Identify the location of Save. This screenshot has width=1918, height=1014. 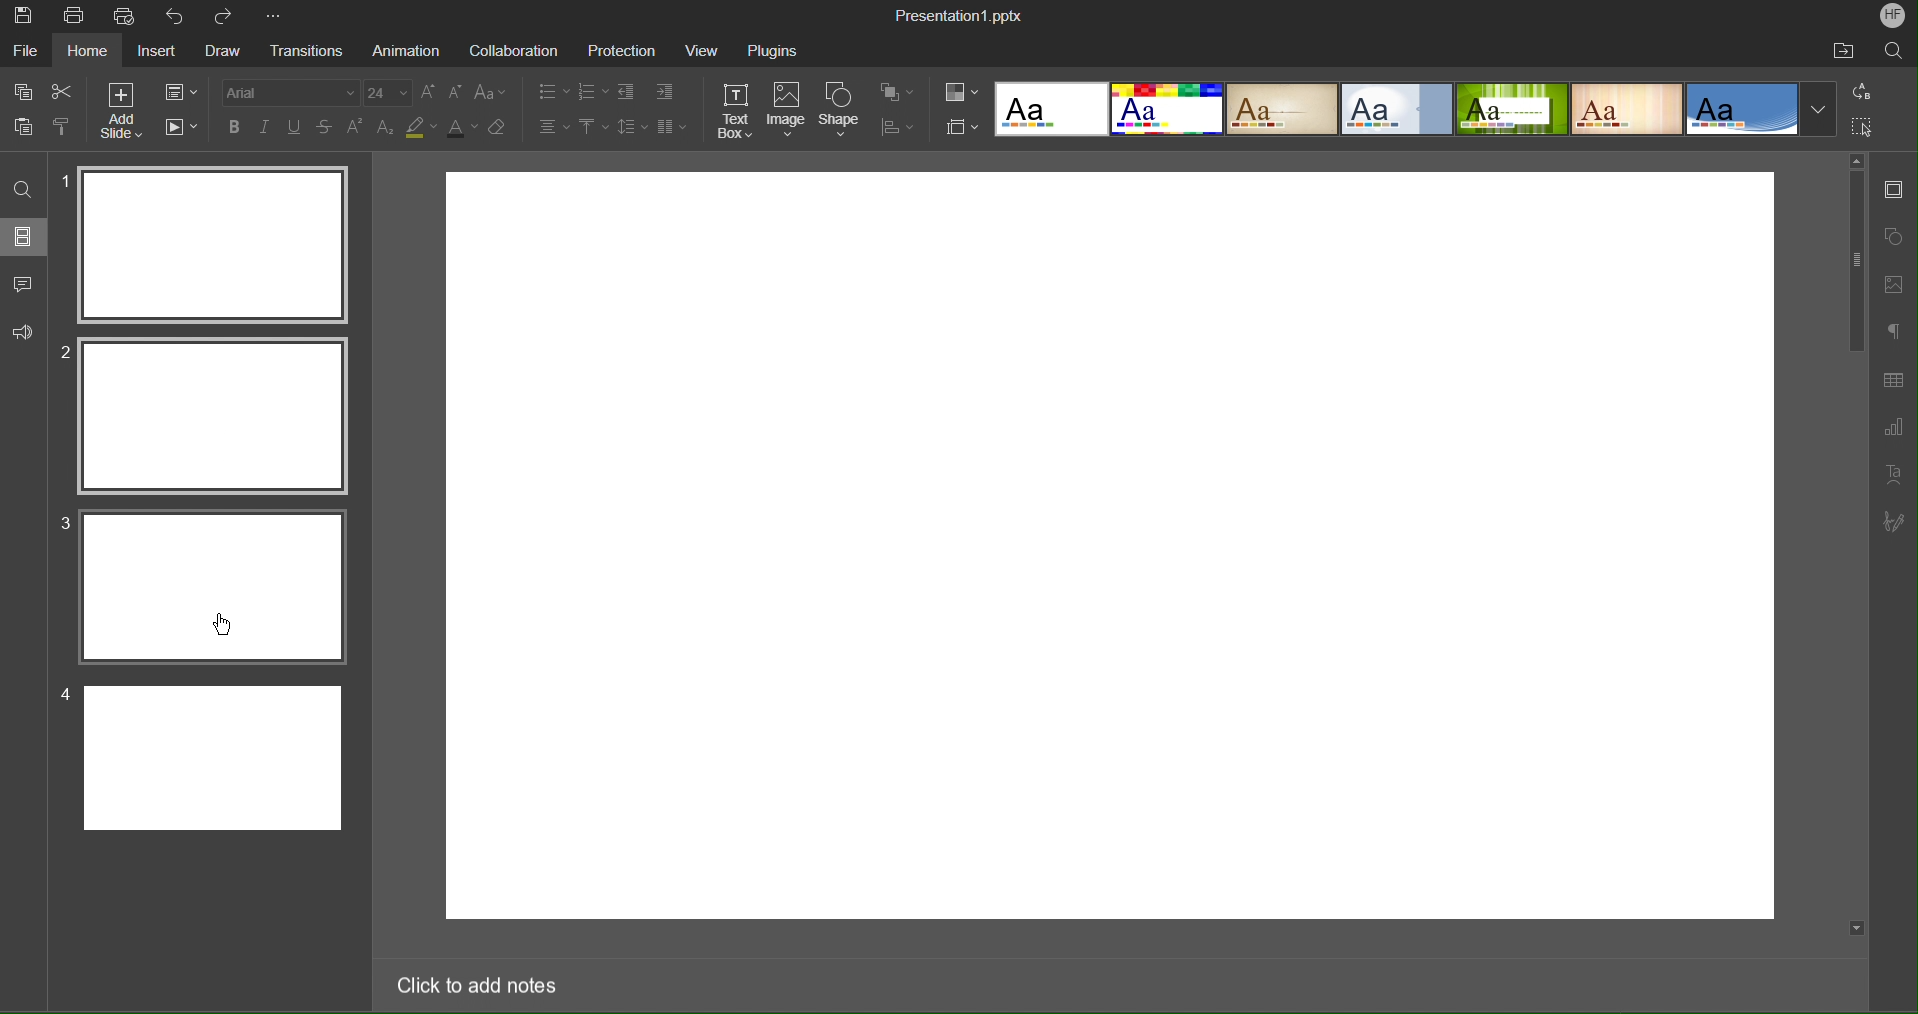
(22, 16).